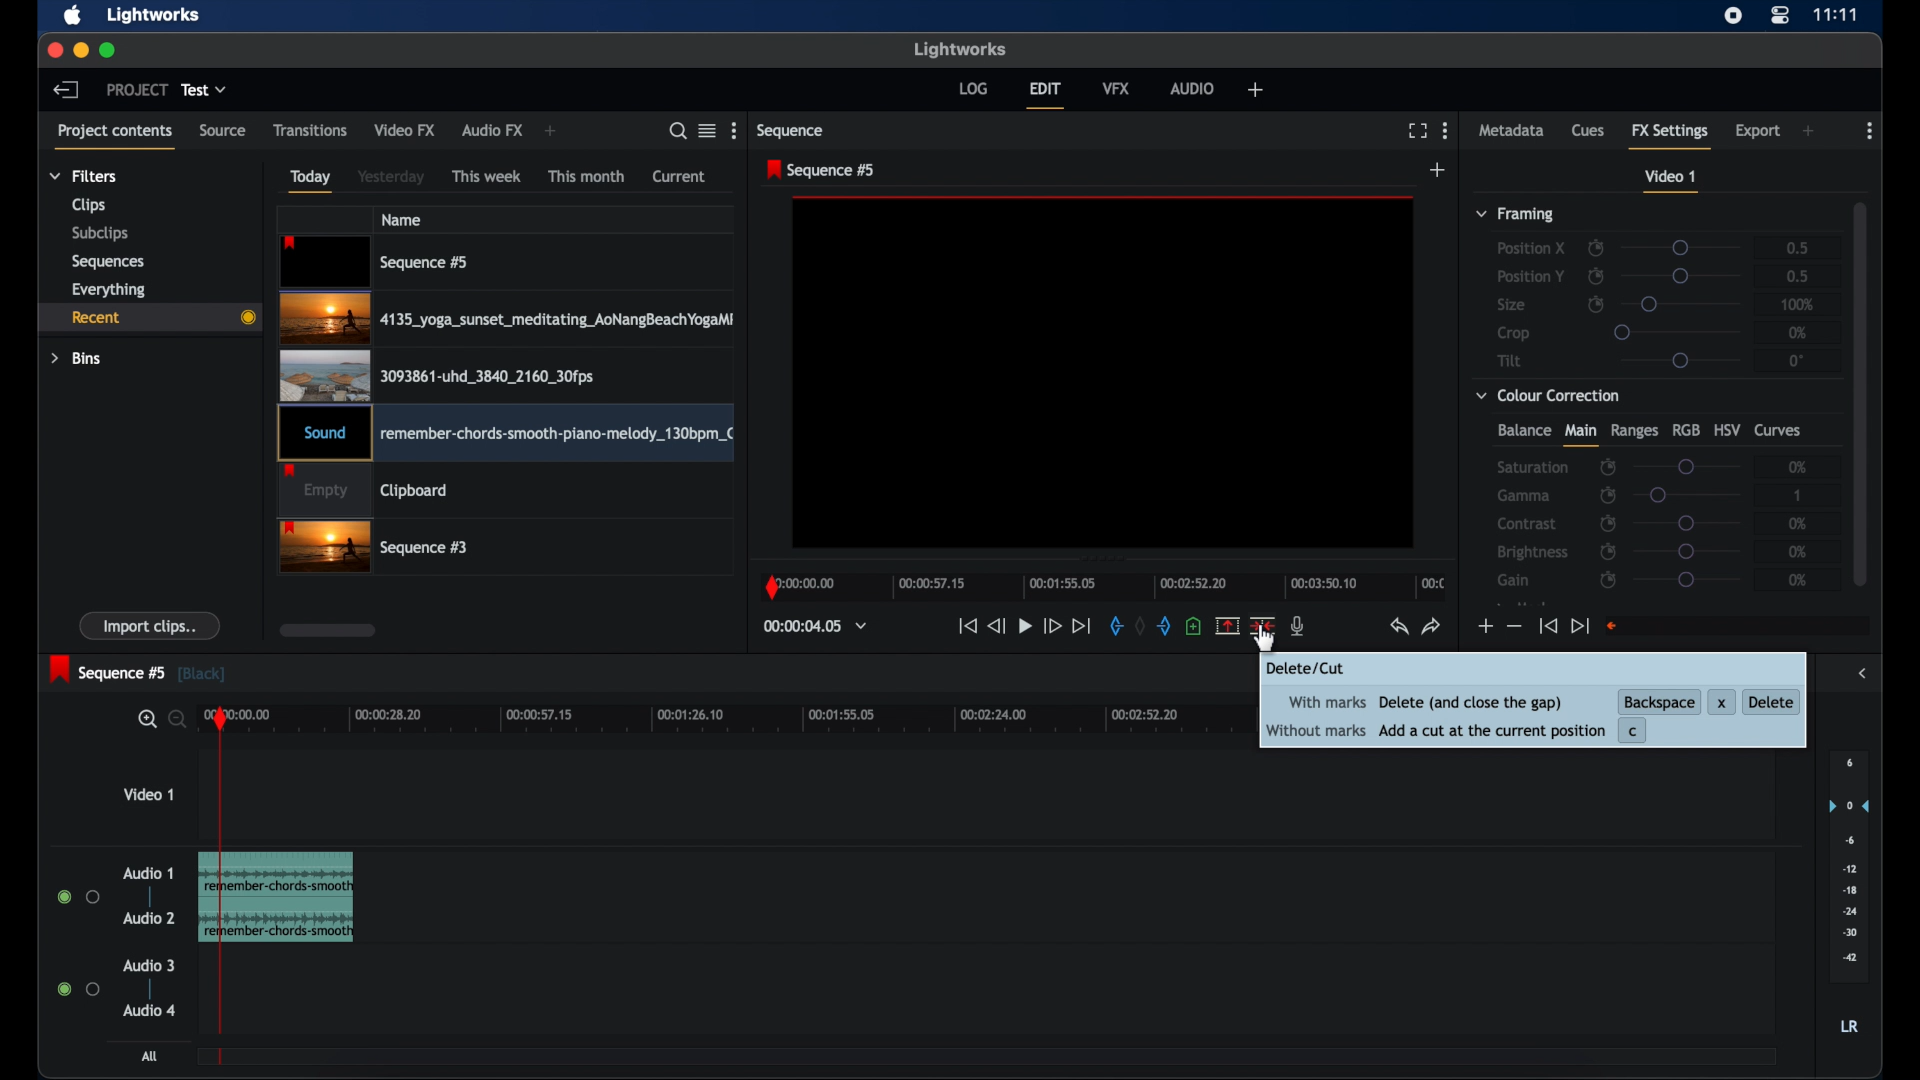  Describe the element at coordinates (1634, 431) in the screenshot. I see `ranges` at that location.